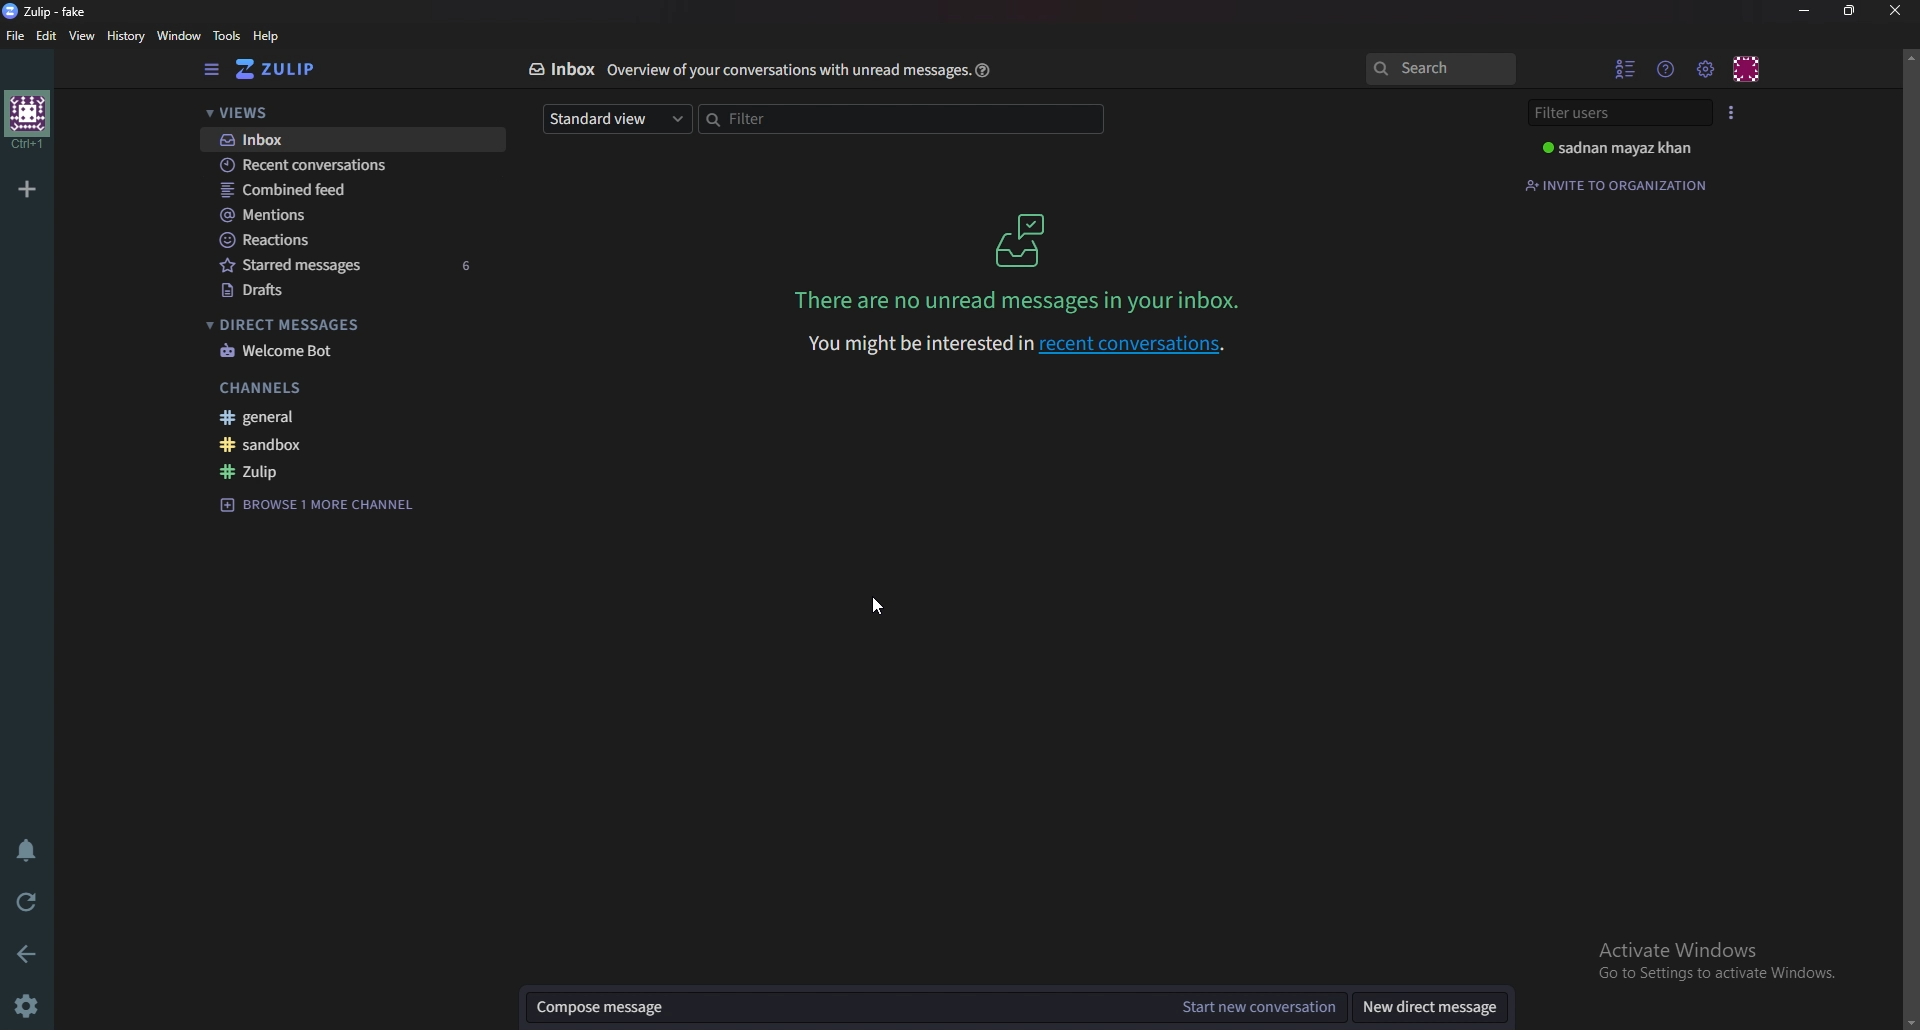 The width and height of the screenshot is (1920, 1030). I want to click on Tools, so click(228, 36).